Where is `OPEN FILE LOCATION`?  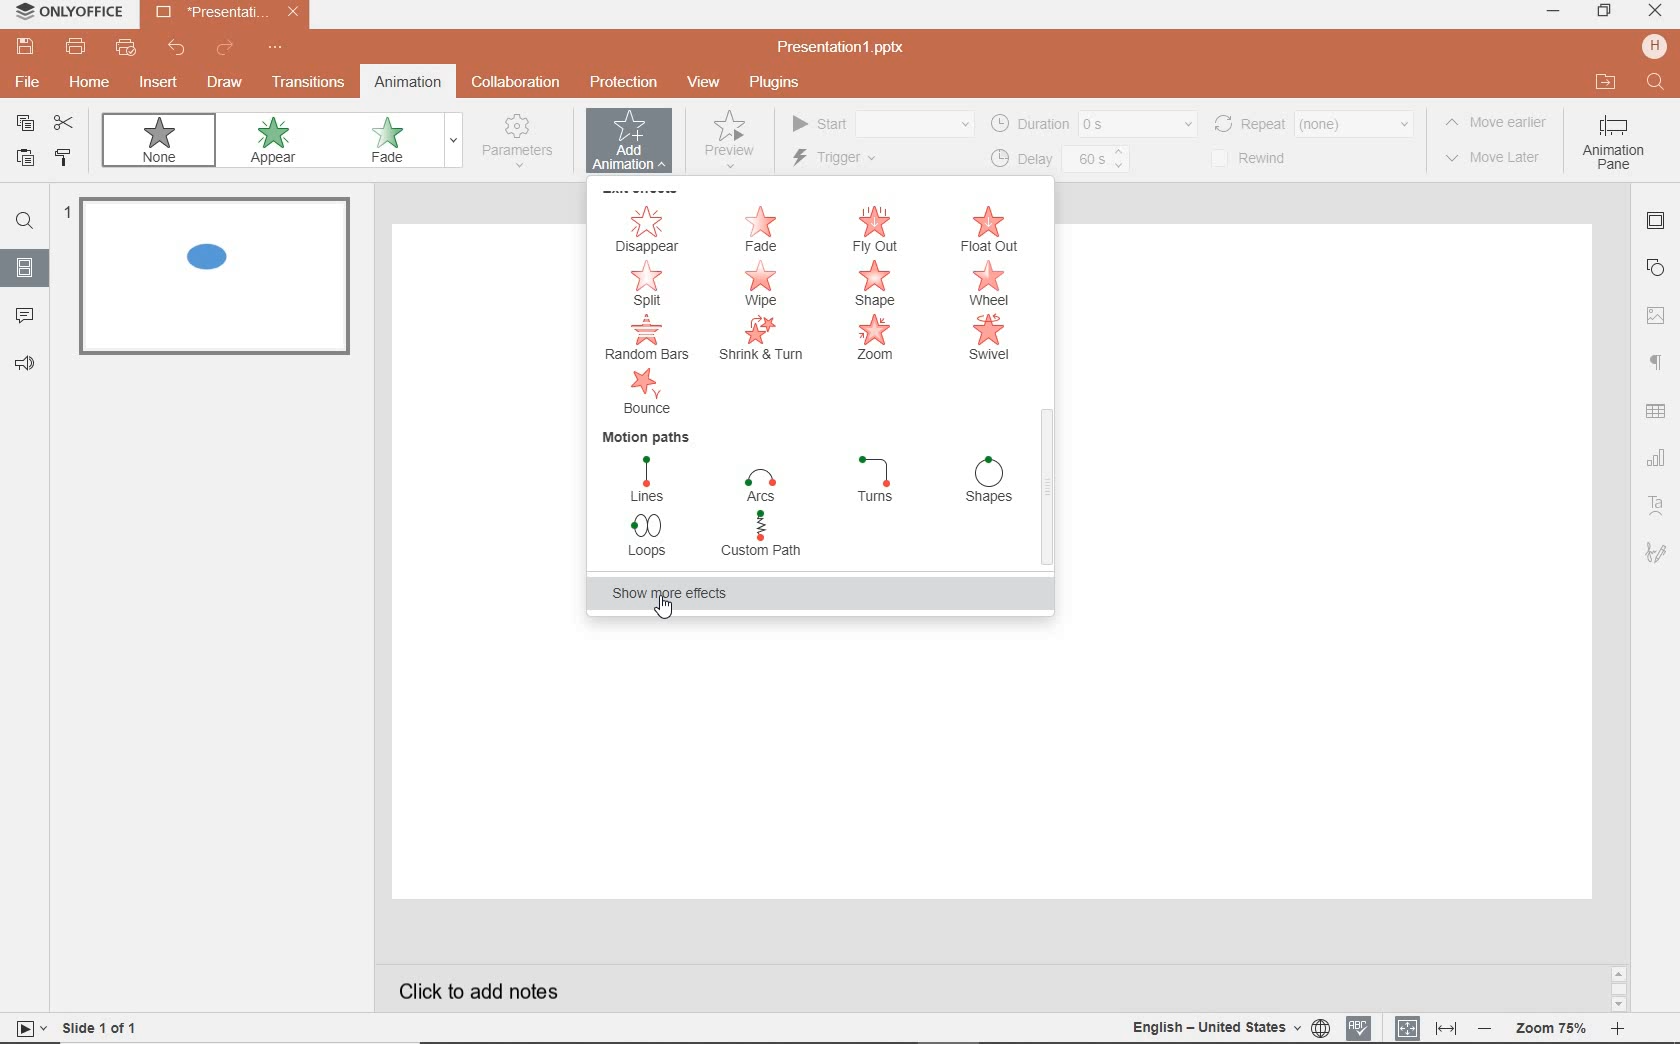 OPEN FILE LOCATION is located at coordinates (1605, 83).